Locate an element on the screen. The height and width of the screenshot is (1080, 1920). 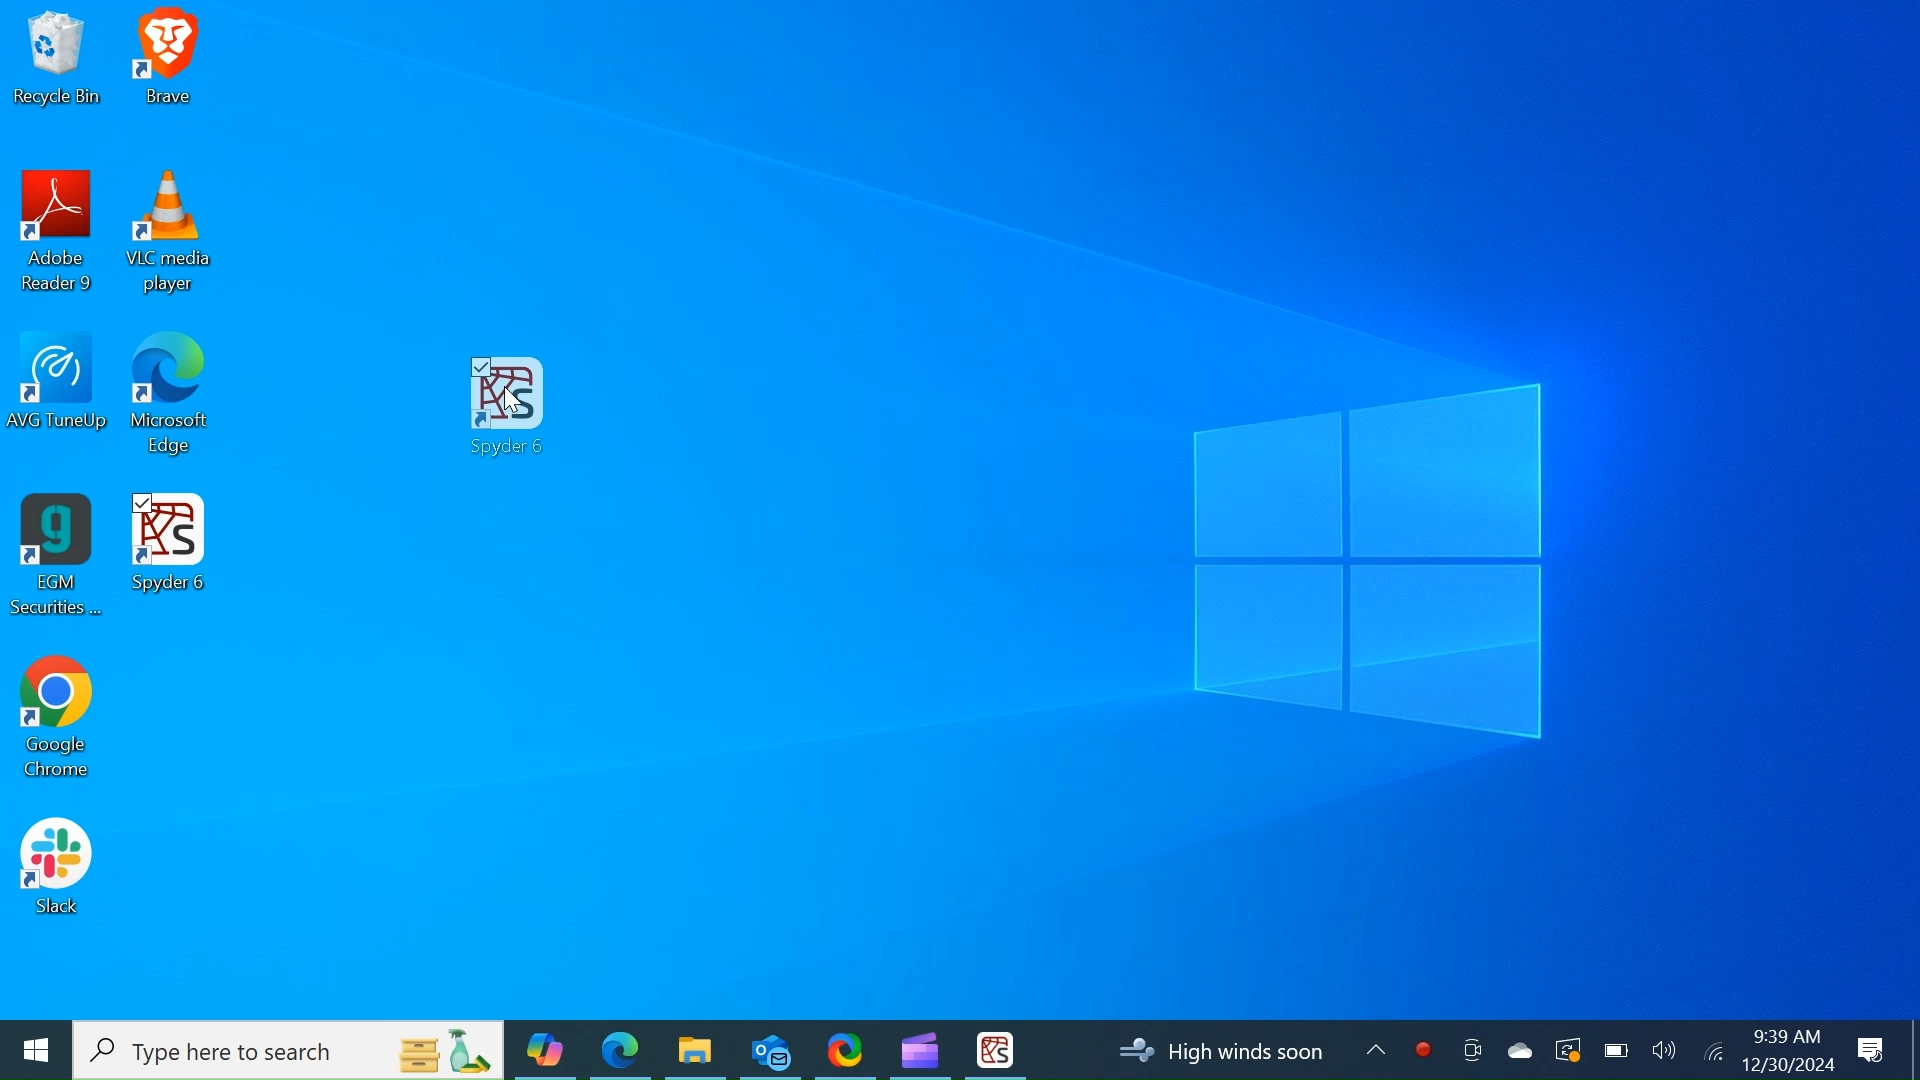
EGM Securities Desktop Icon is located at coordinates (56, 557).